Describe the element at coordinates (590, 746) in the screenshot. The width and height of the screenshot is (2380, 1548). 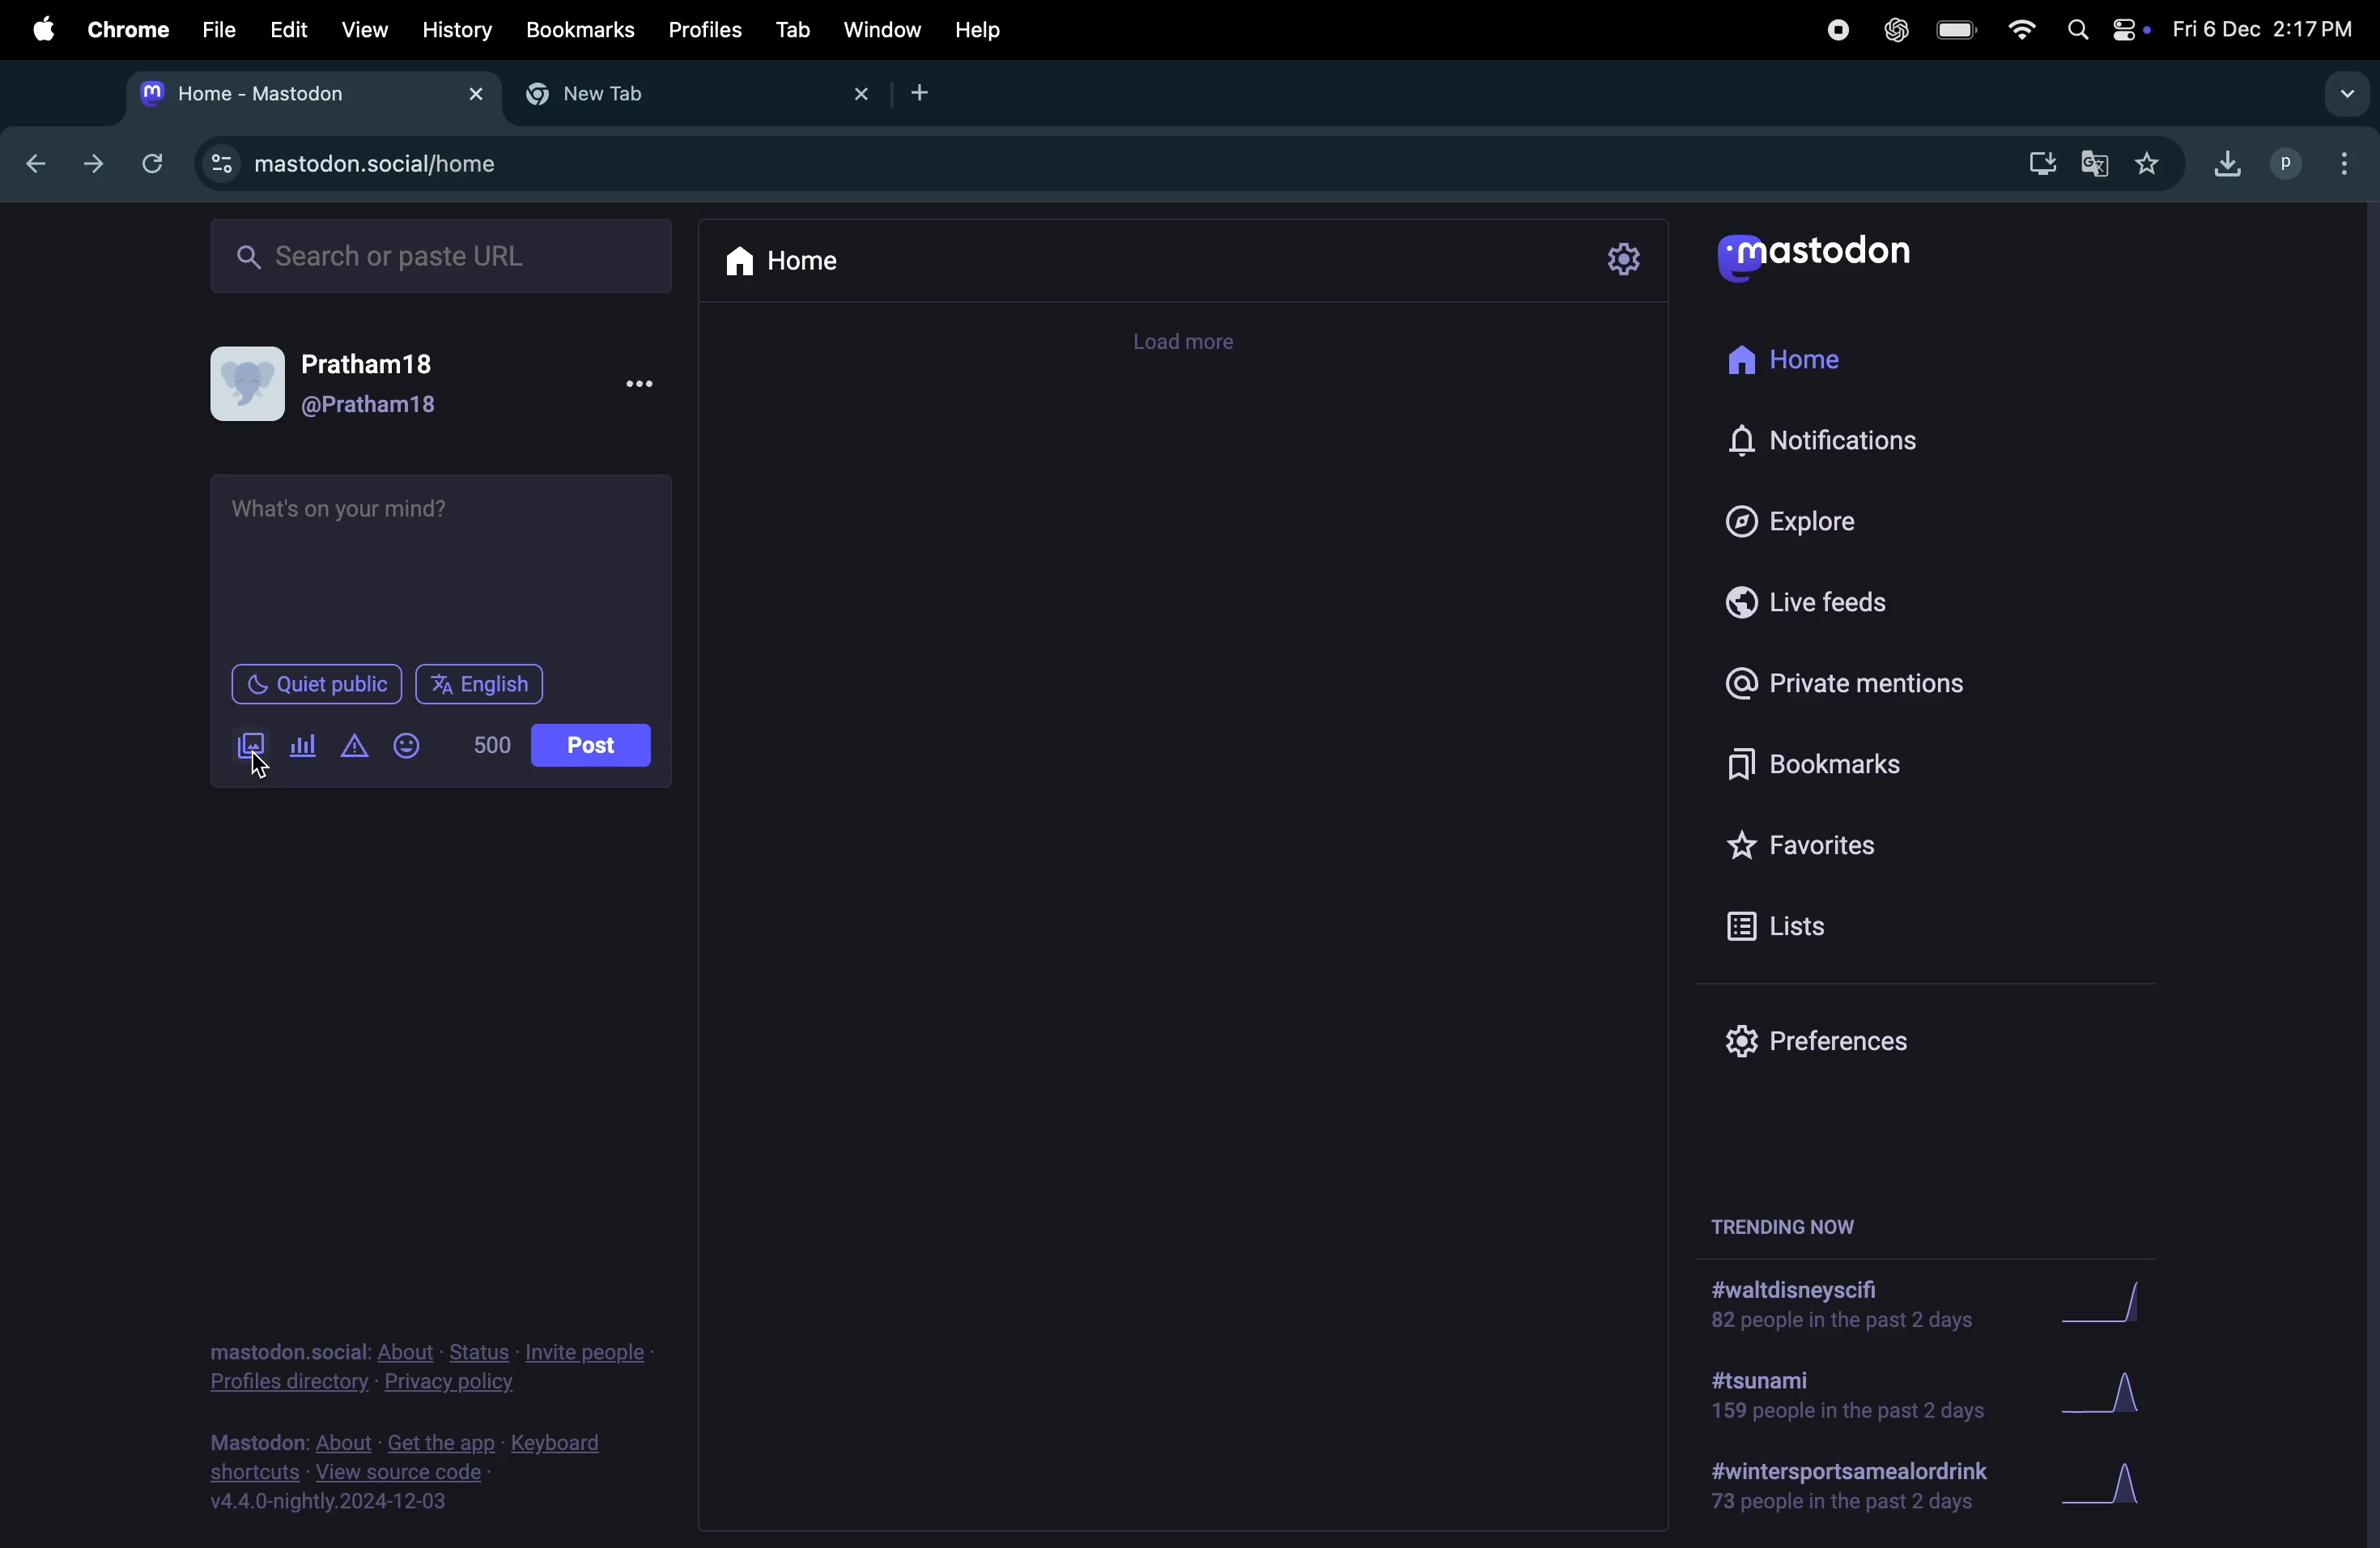
I see `post` at that location.